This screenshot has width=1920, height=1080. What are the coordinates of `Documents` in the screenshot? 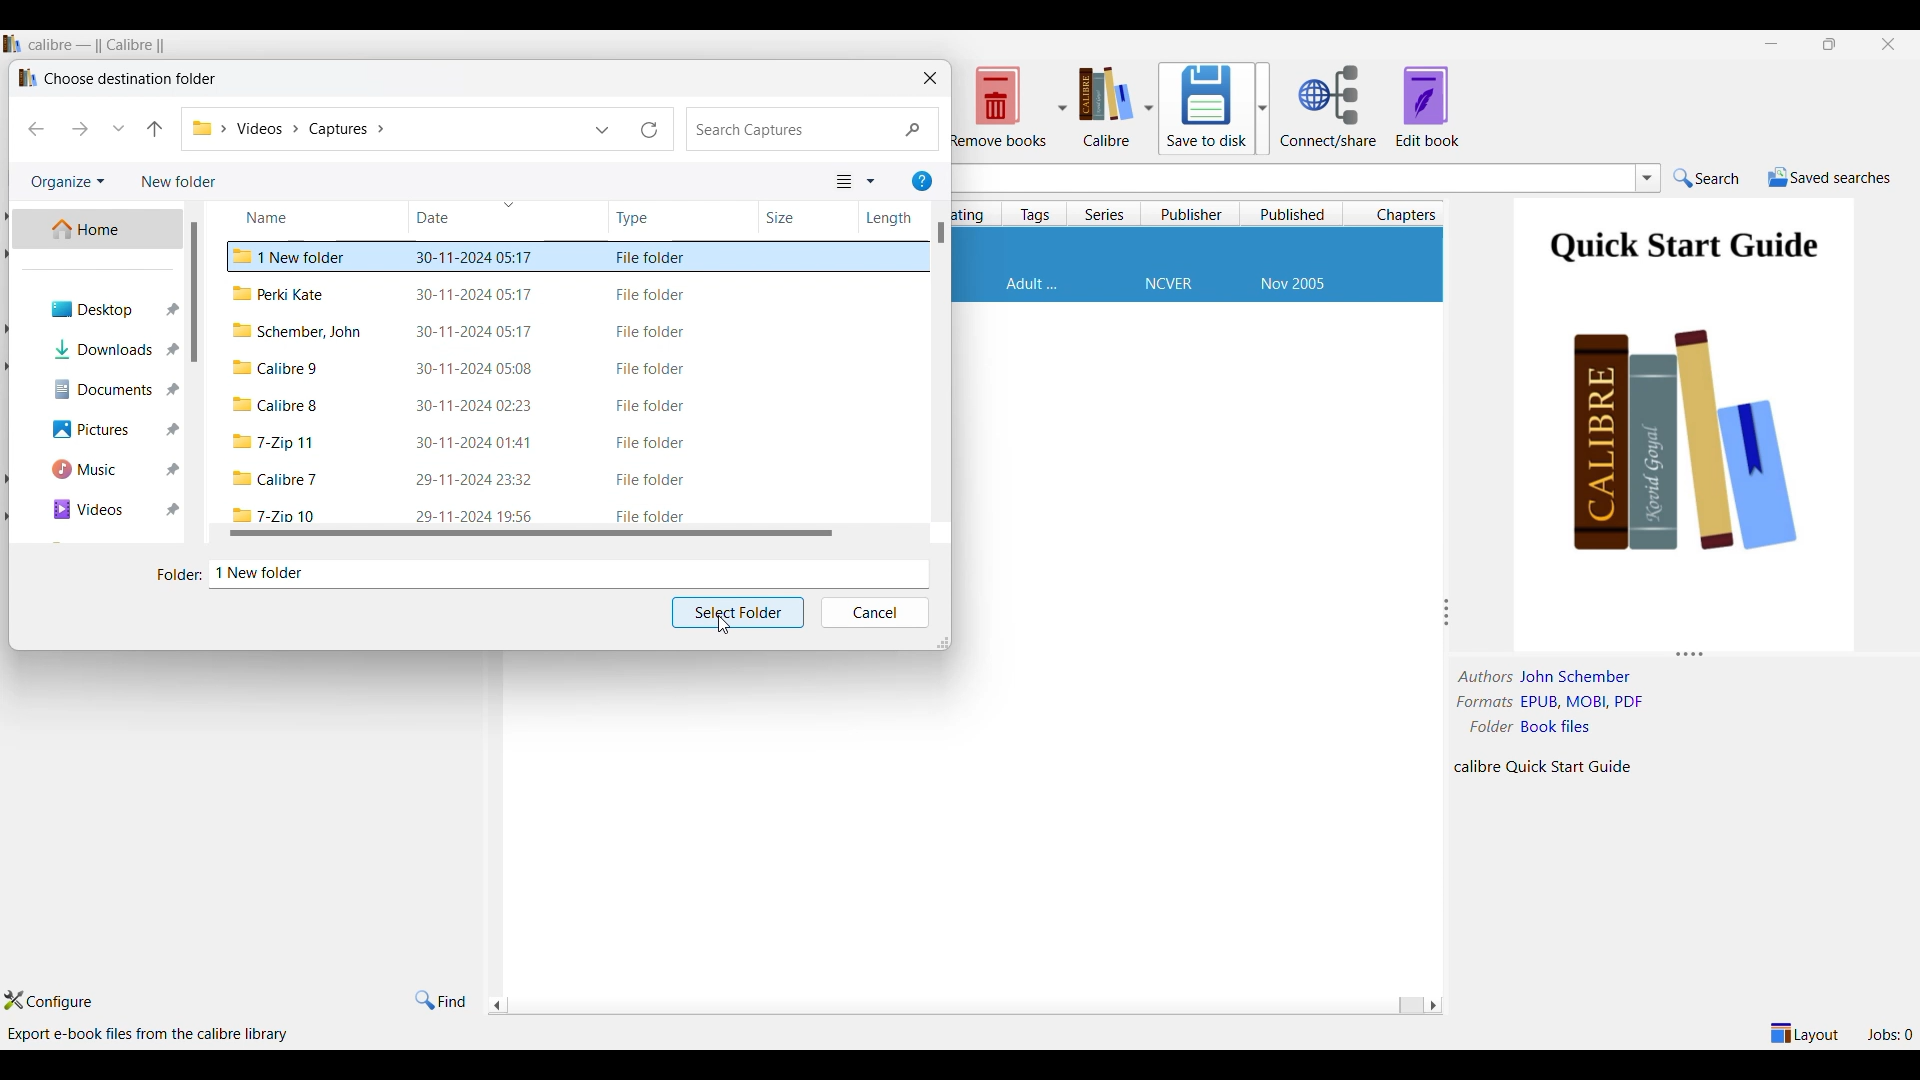 It's located at (102, 389).